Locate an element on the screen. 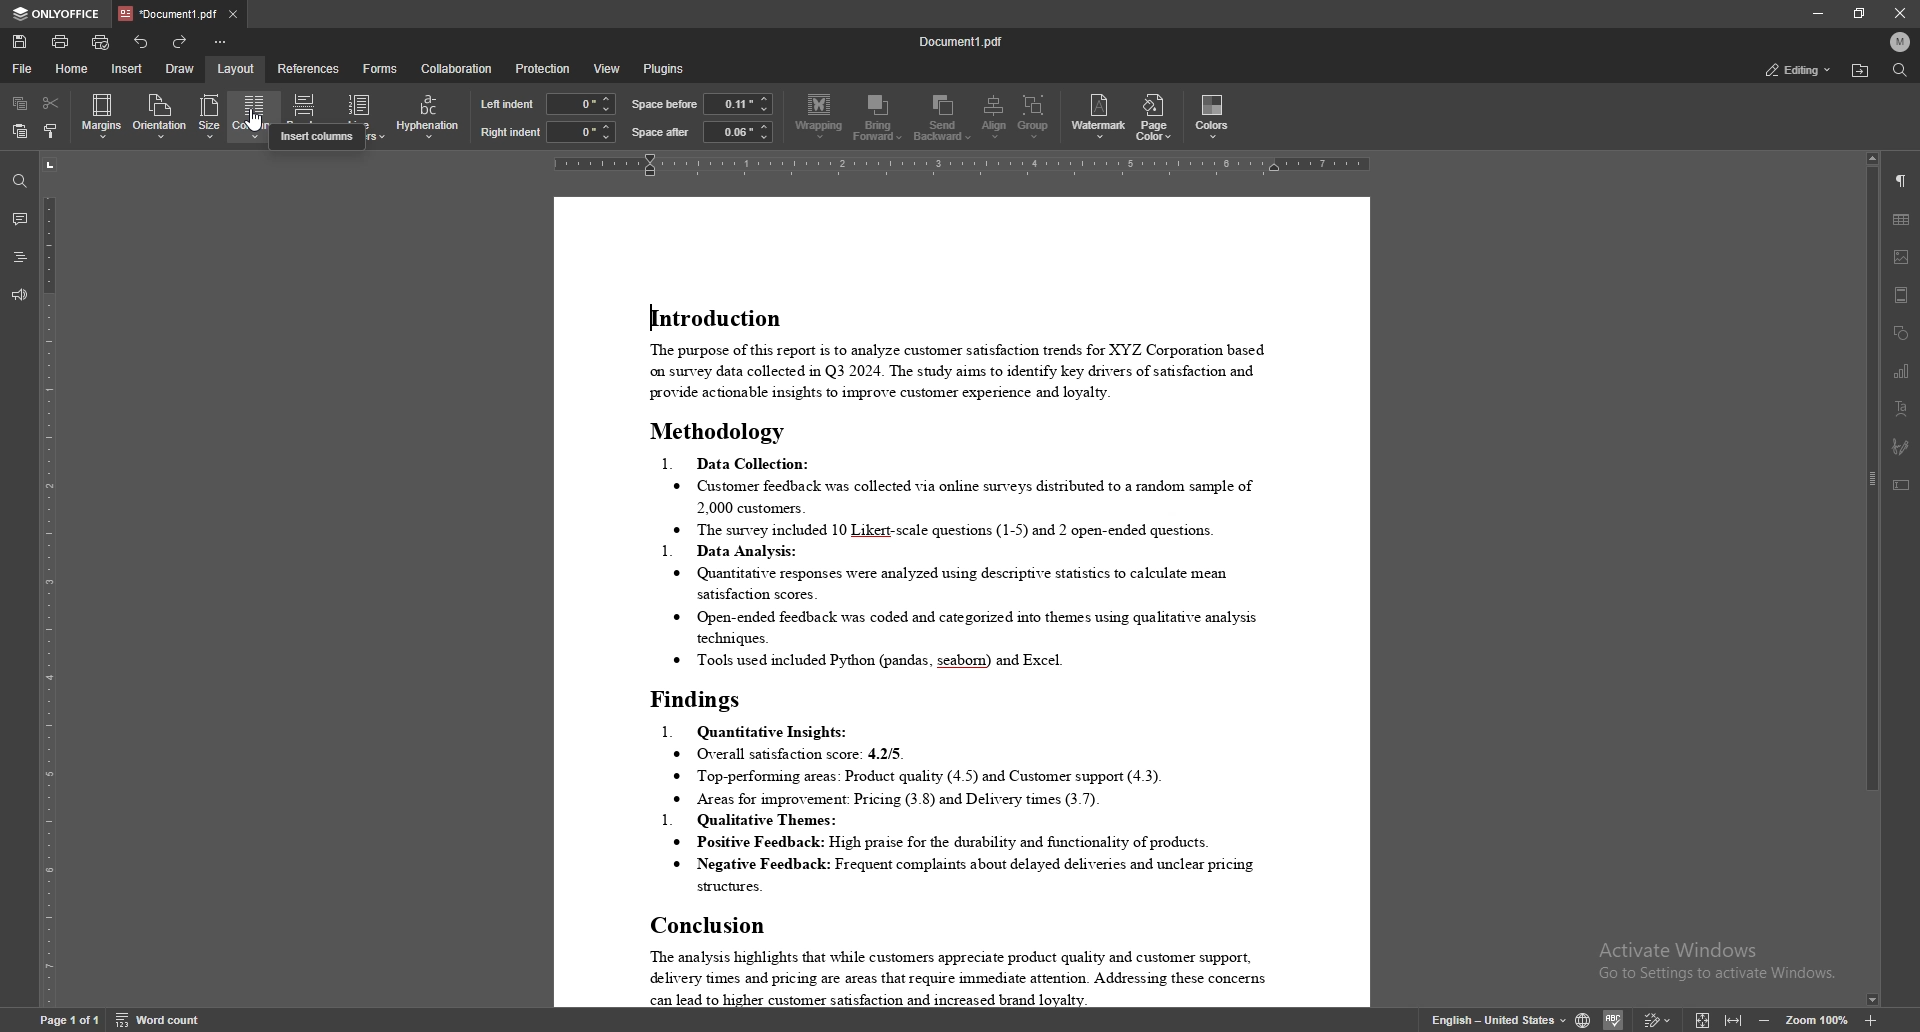  tab is located at coordinates (167, 14).